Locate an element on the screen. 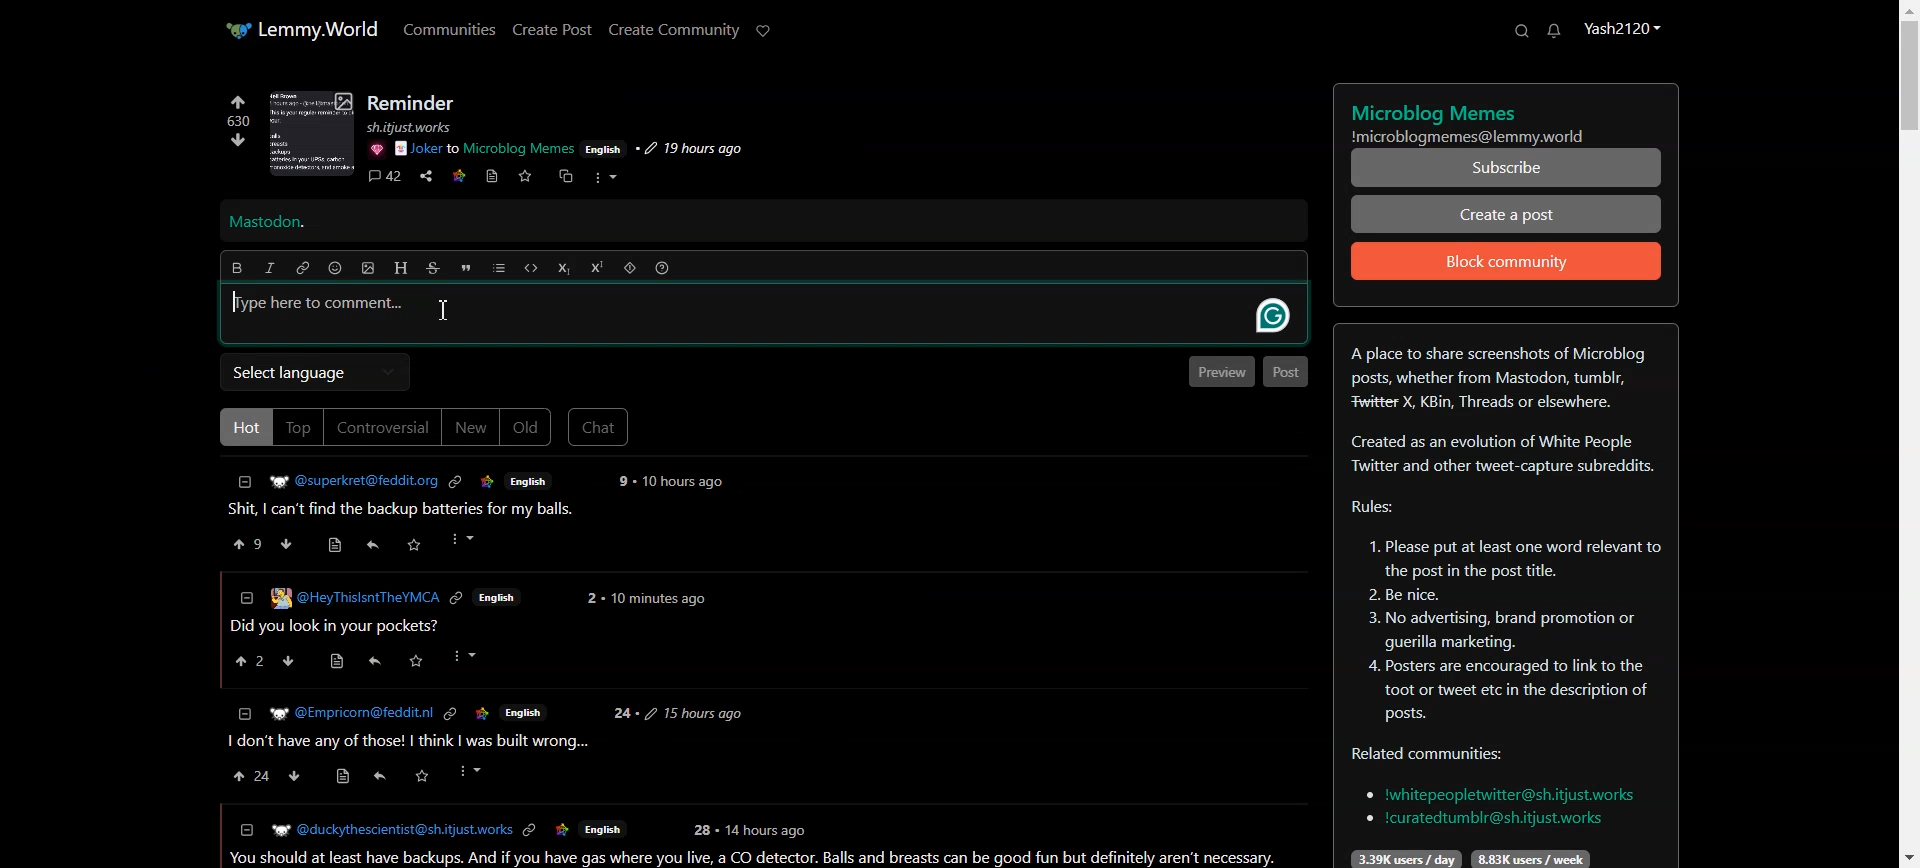 The image size is (1920, 868). ® is located at coordinates (245, 595).